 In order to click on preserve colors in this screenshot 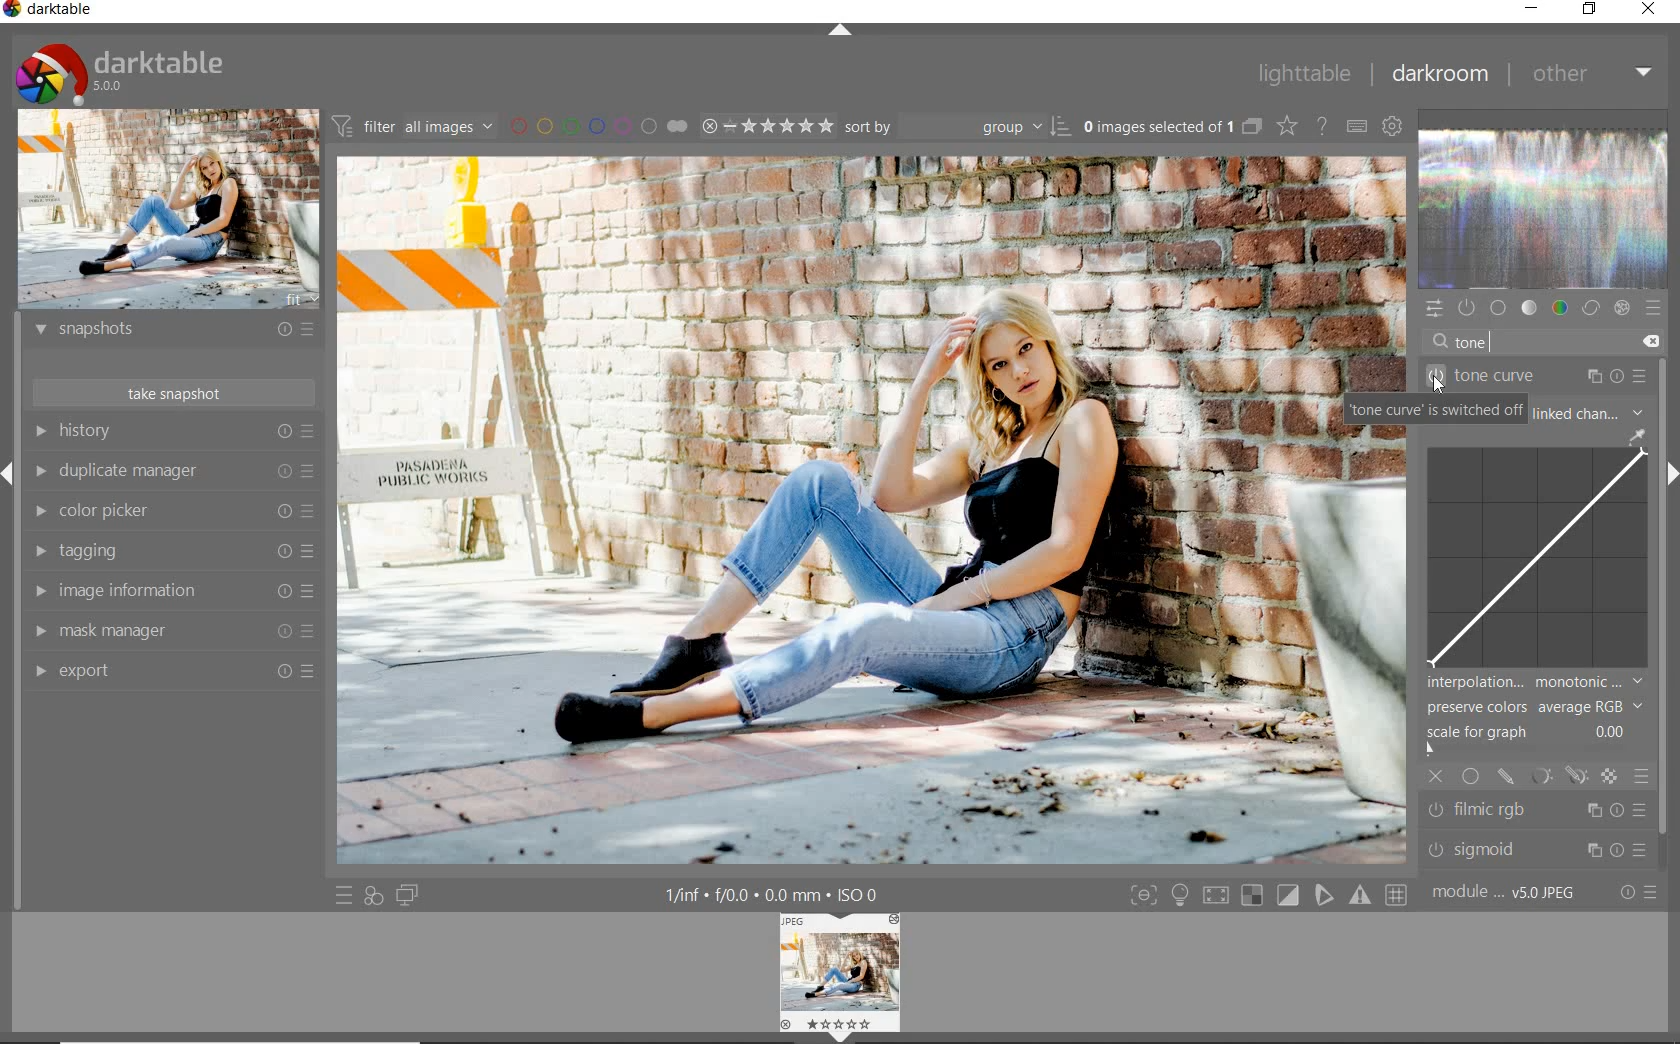, I will do `click(1525, 708)`.